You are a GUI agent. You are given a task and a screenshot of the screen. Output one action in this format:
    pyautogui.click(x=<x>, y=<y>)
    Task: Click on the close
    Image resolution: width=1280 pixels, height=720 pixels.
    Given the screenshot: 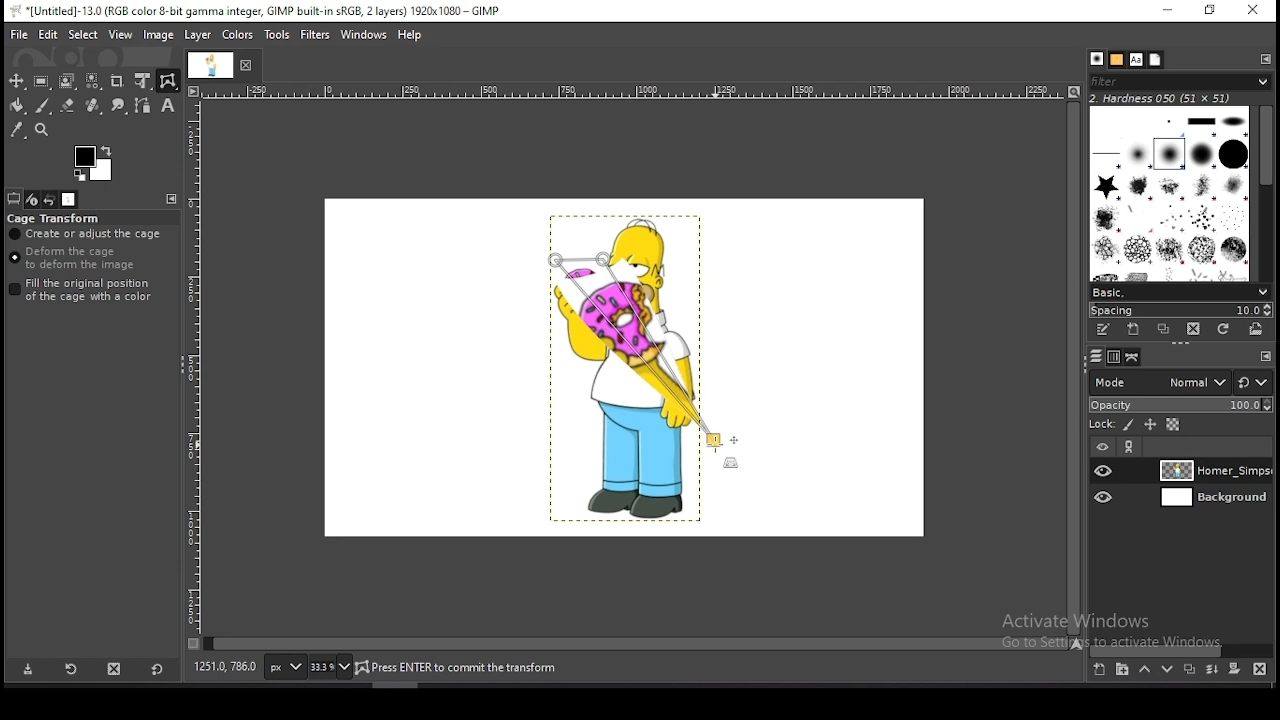 What is the action you would take?
    pyautogui.click(x=250, y=64)
    